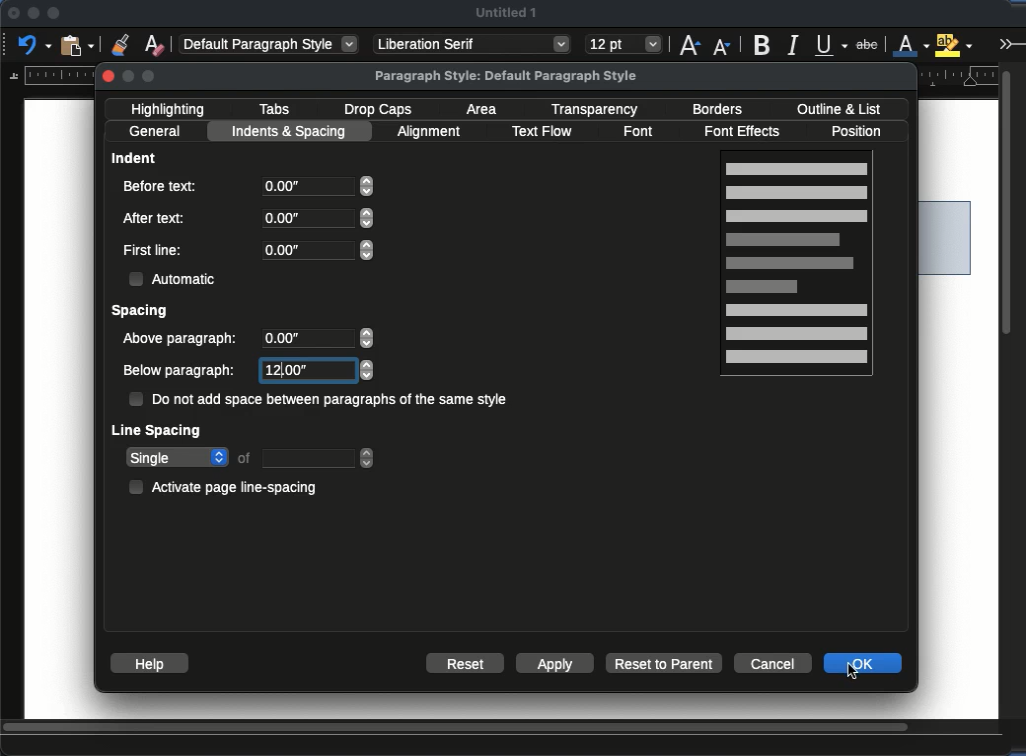 Image resolution: width=1026 pixels, height=756 pixels. What do you see at coordinates (321, 340) in the screenshot?
I see `0.00` at bounding box center [321, 340].